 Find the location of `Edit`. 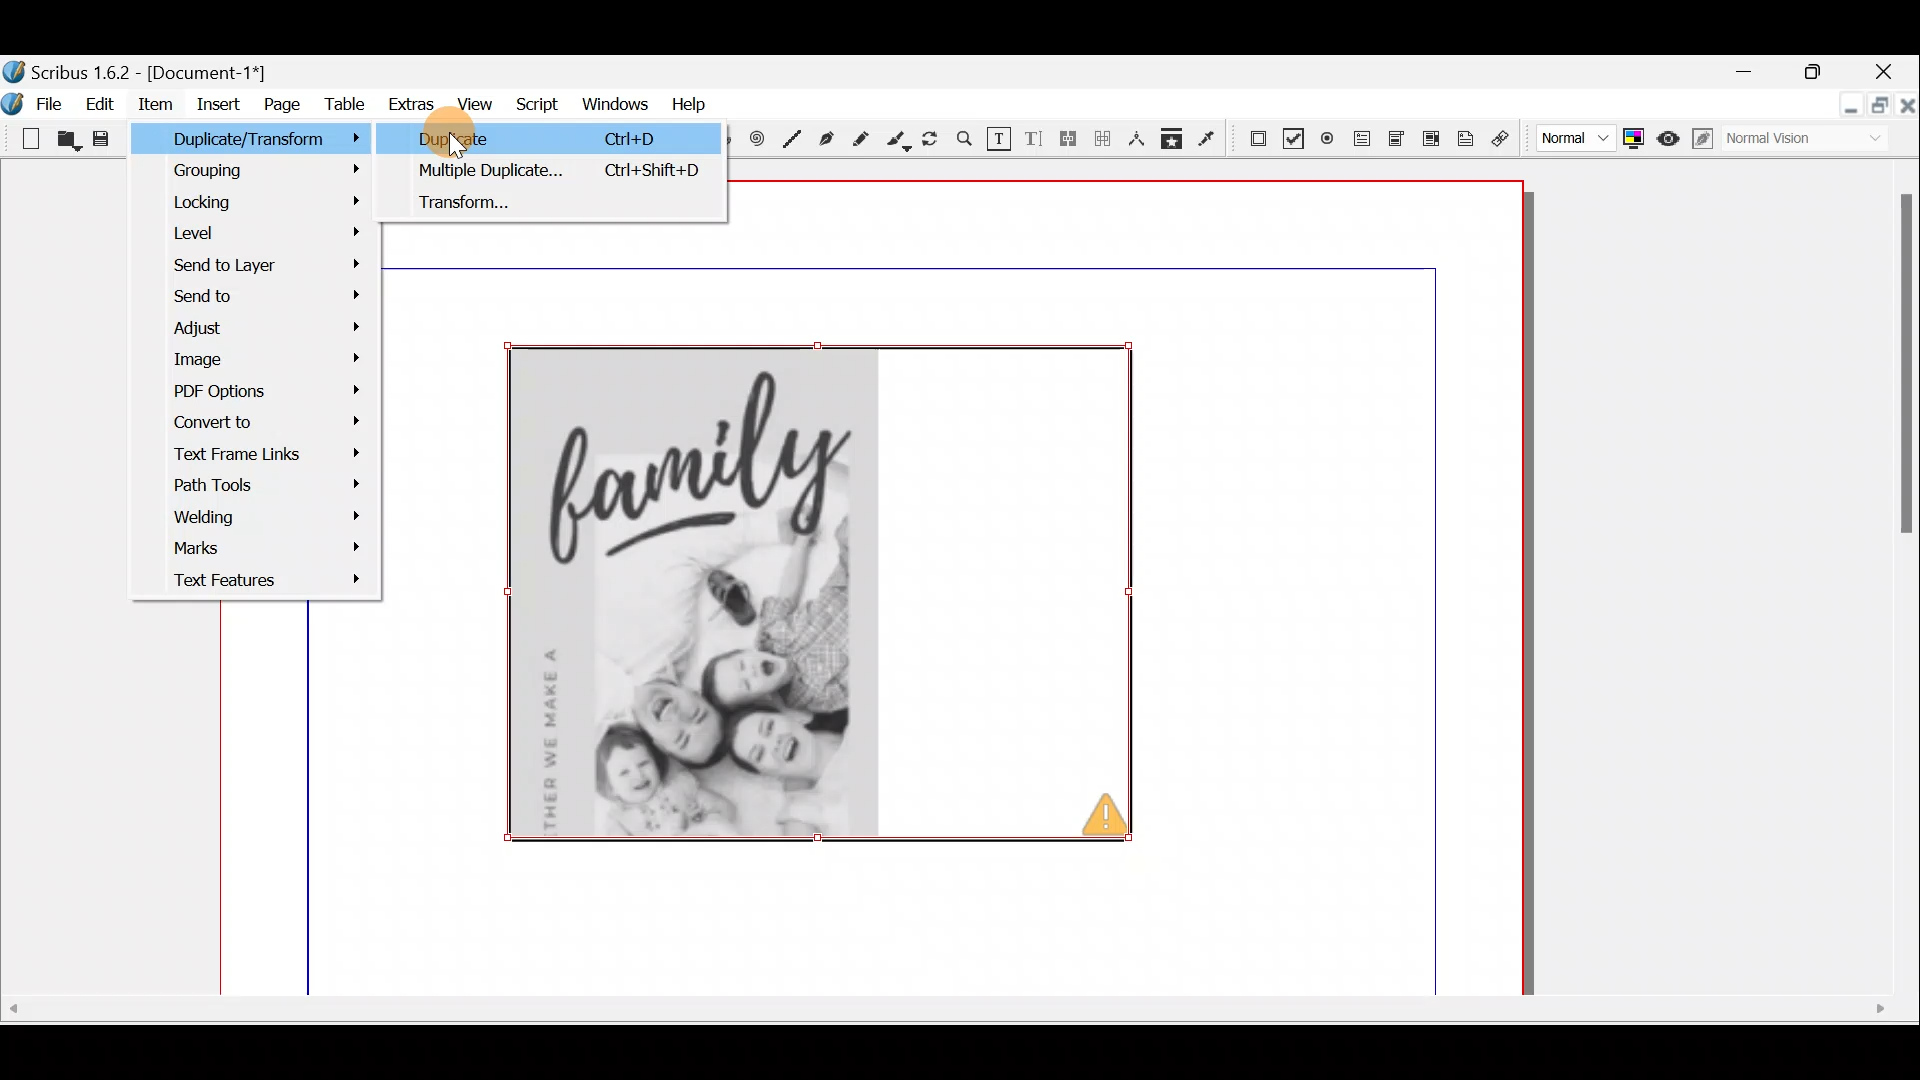

Edit is located at coordinates (99, 107).